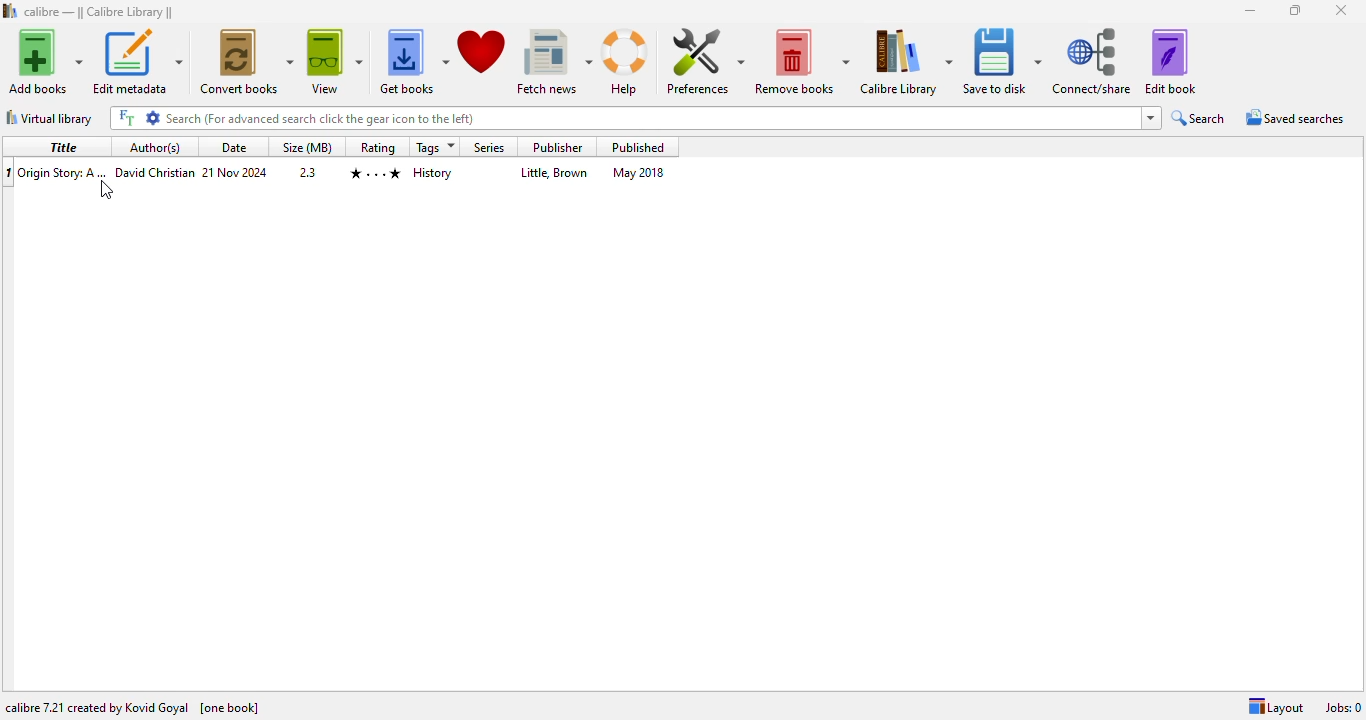 The height and width of the screenshot is (720, 1366). What do you see at coordinates (308, 172) in the screenshot?
I see `2.3` at bounding box center [308, 172].